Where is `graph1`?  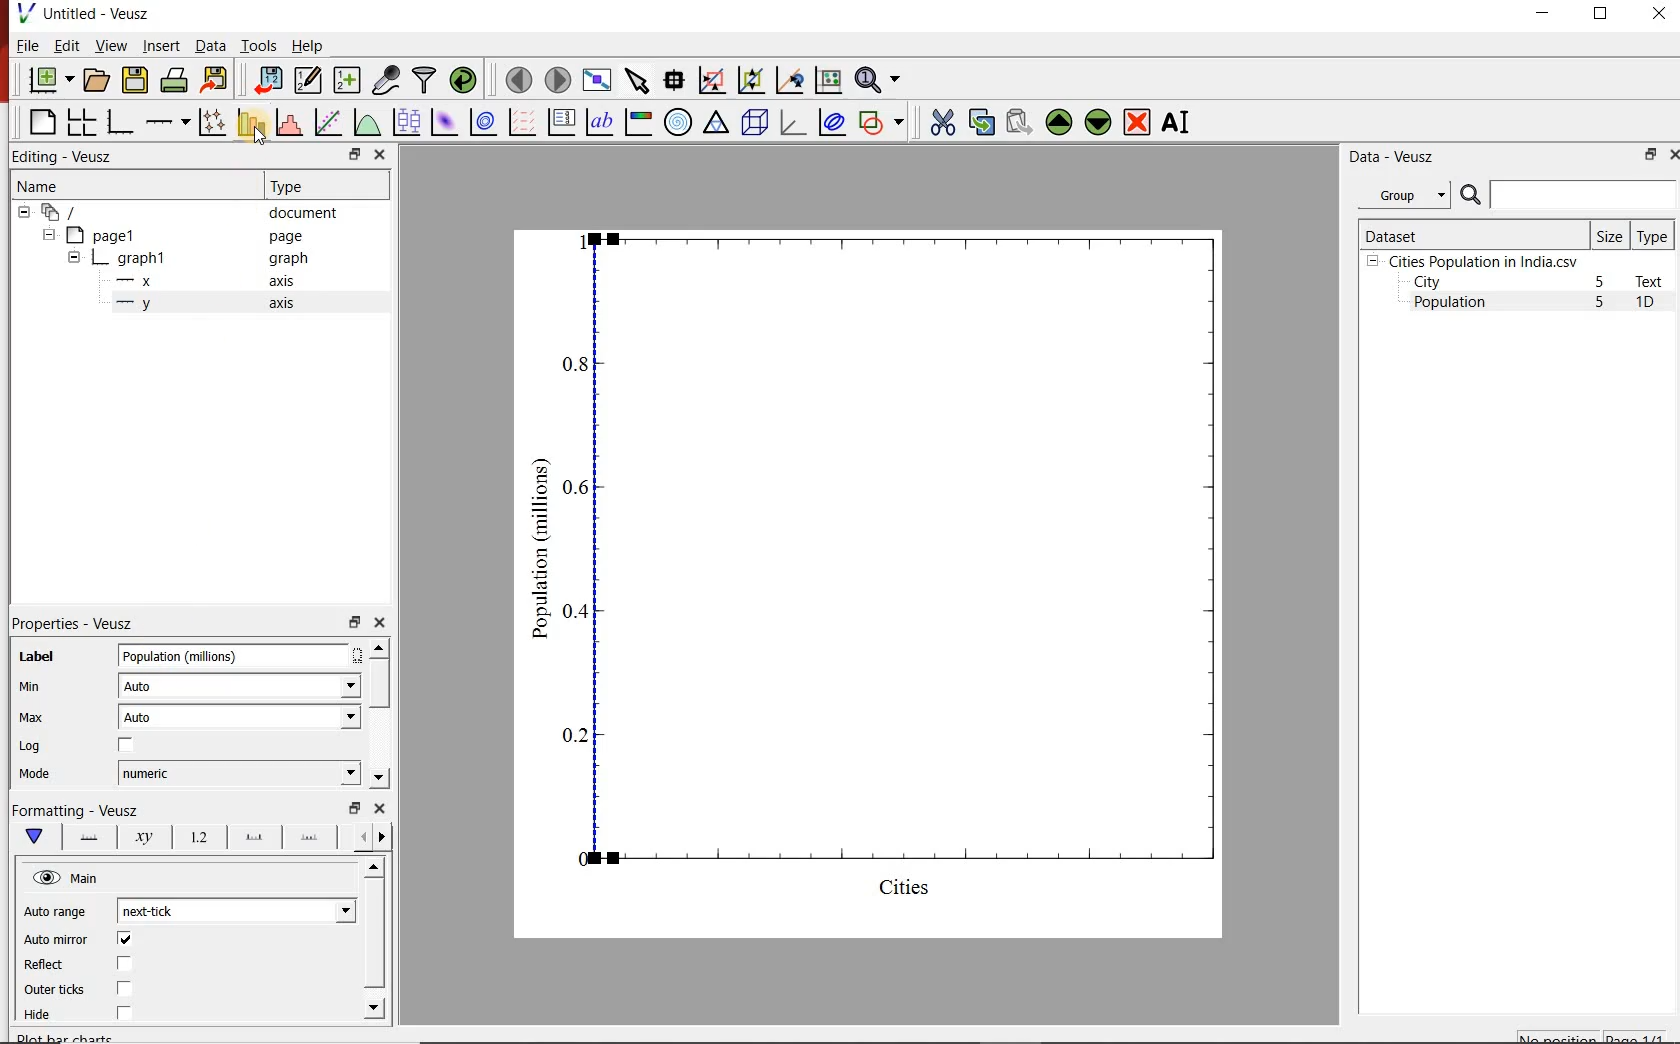
graph1 is located at coordinates (893, 579).